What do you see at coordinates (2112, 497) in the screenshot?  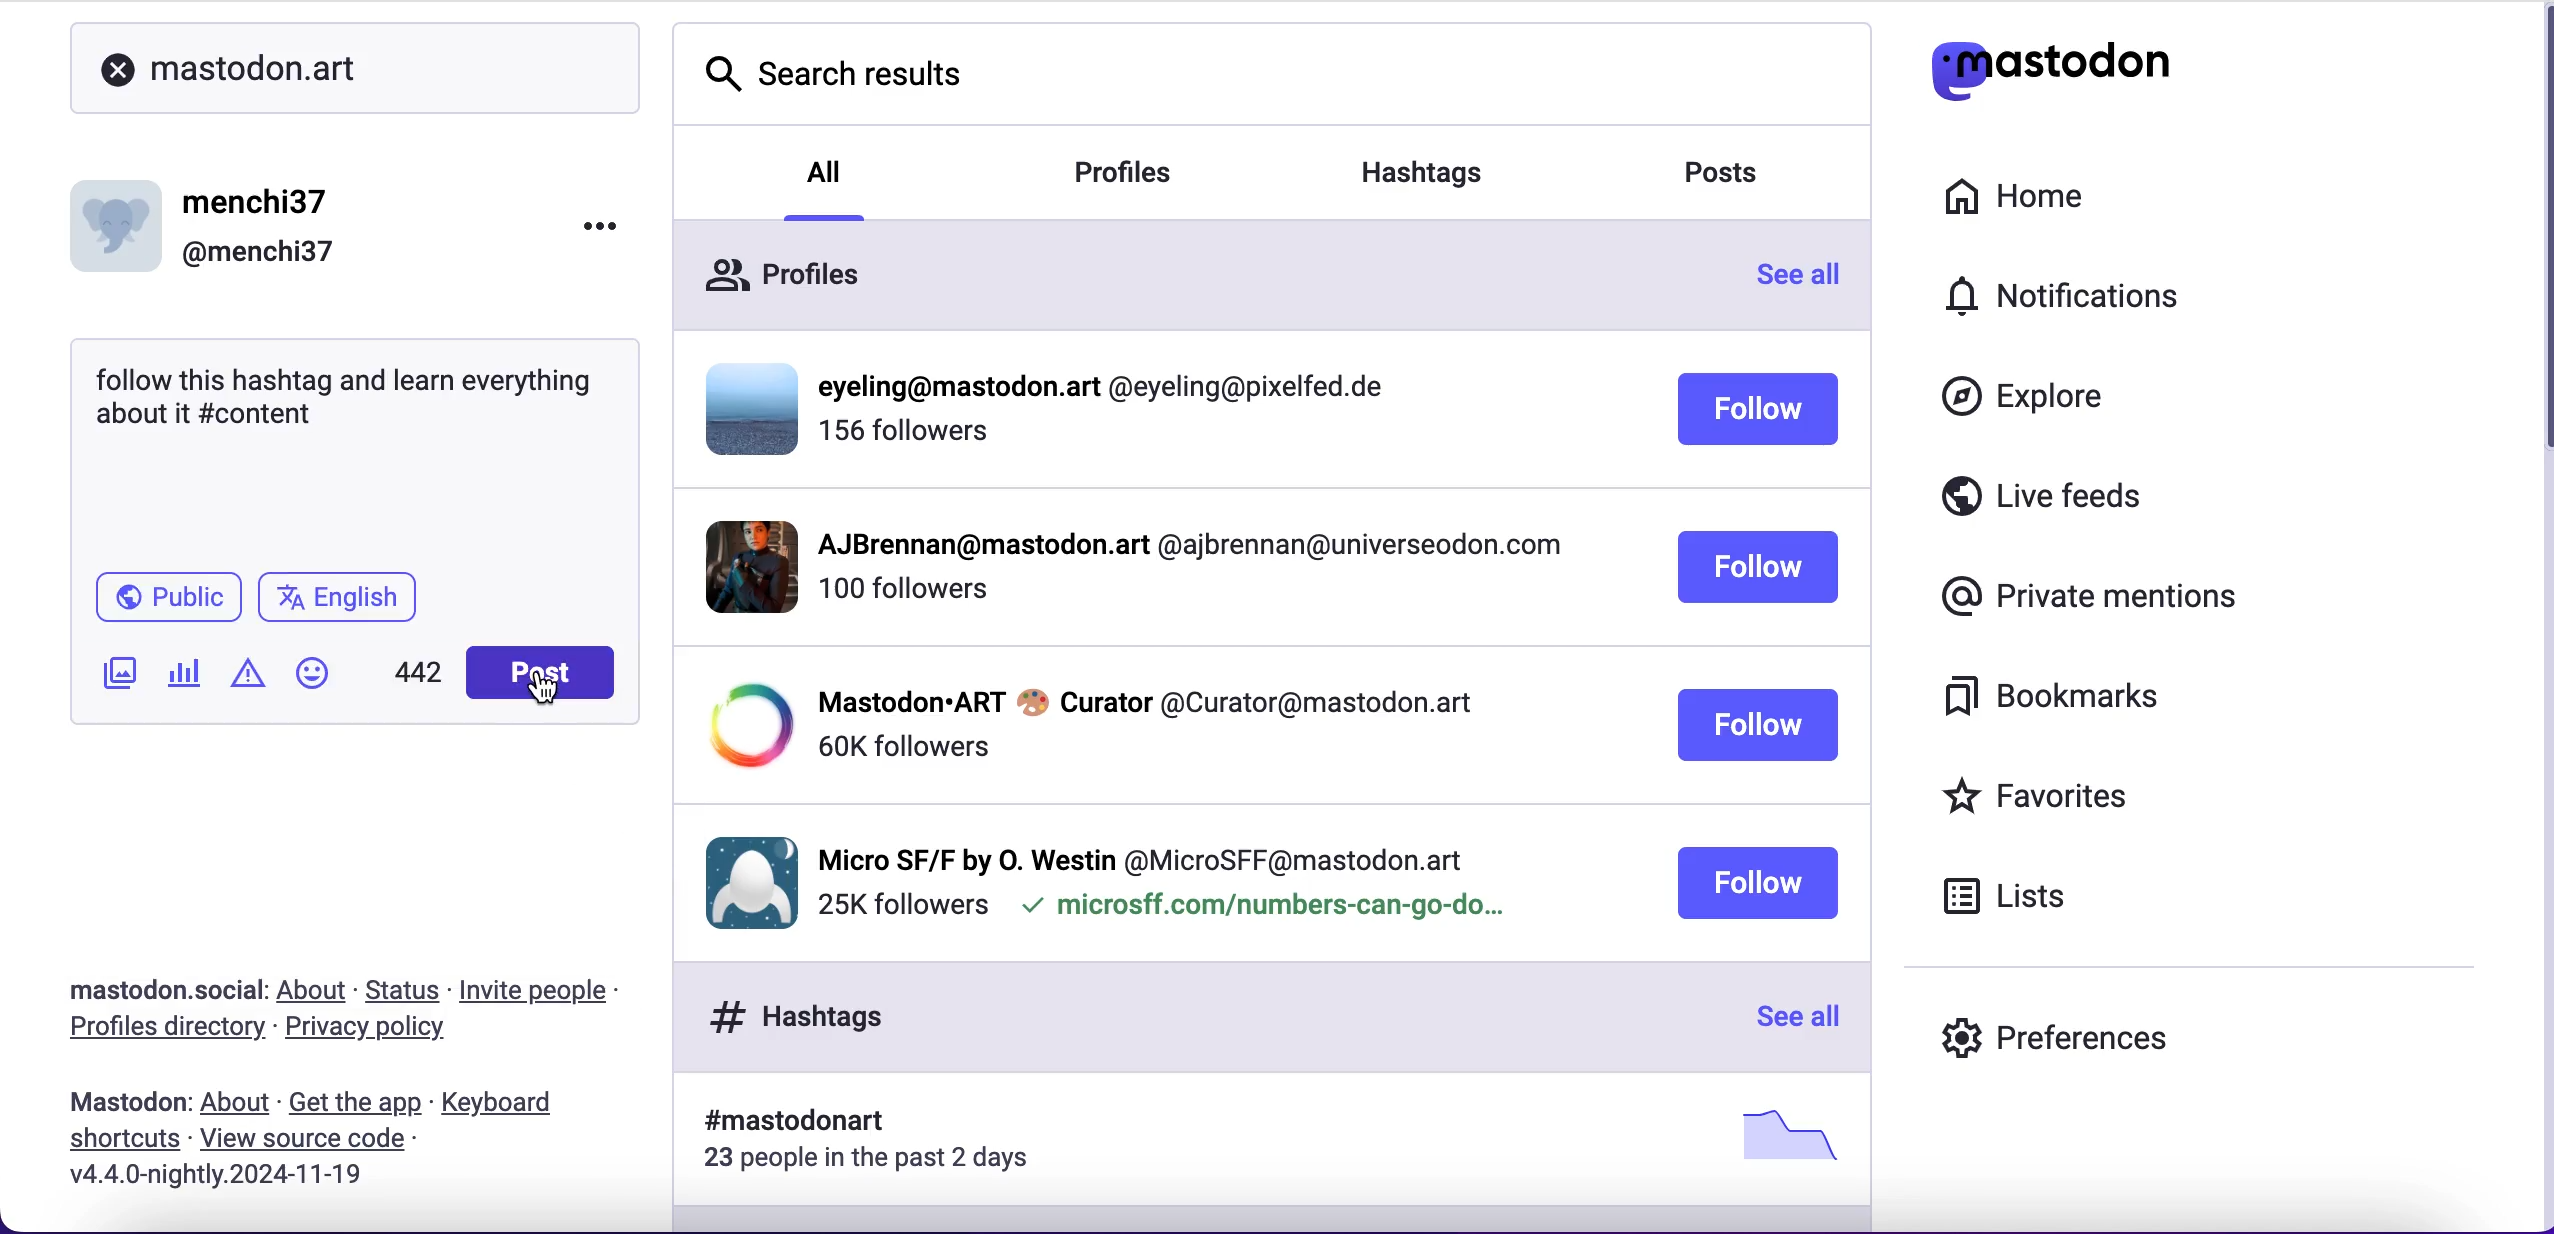 I see `live feeds` at bounding box center [2112, 497].